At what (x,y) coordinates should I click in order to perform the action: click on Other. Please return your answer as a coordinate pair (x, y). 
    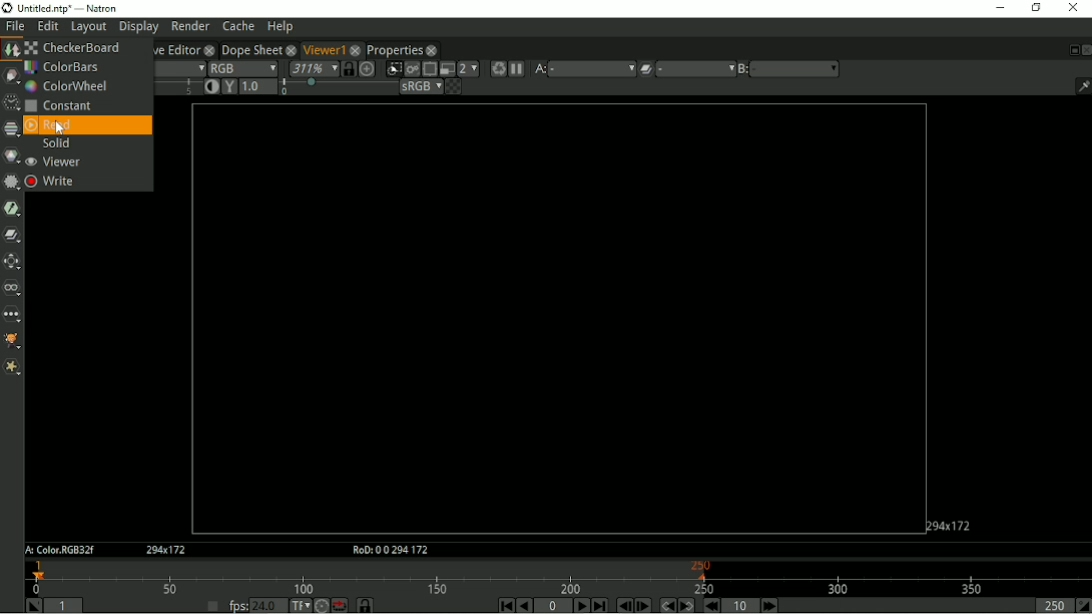
    Looking at the image, I should click on (11, 315).